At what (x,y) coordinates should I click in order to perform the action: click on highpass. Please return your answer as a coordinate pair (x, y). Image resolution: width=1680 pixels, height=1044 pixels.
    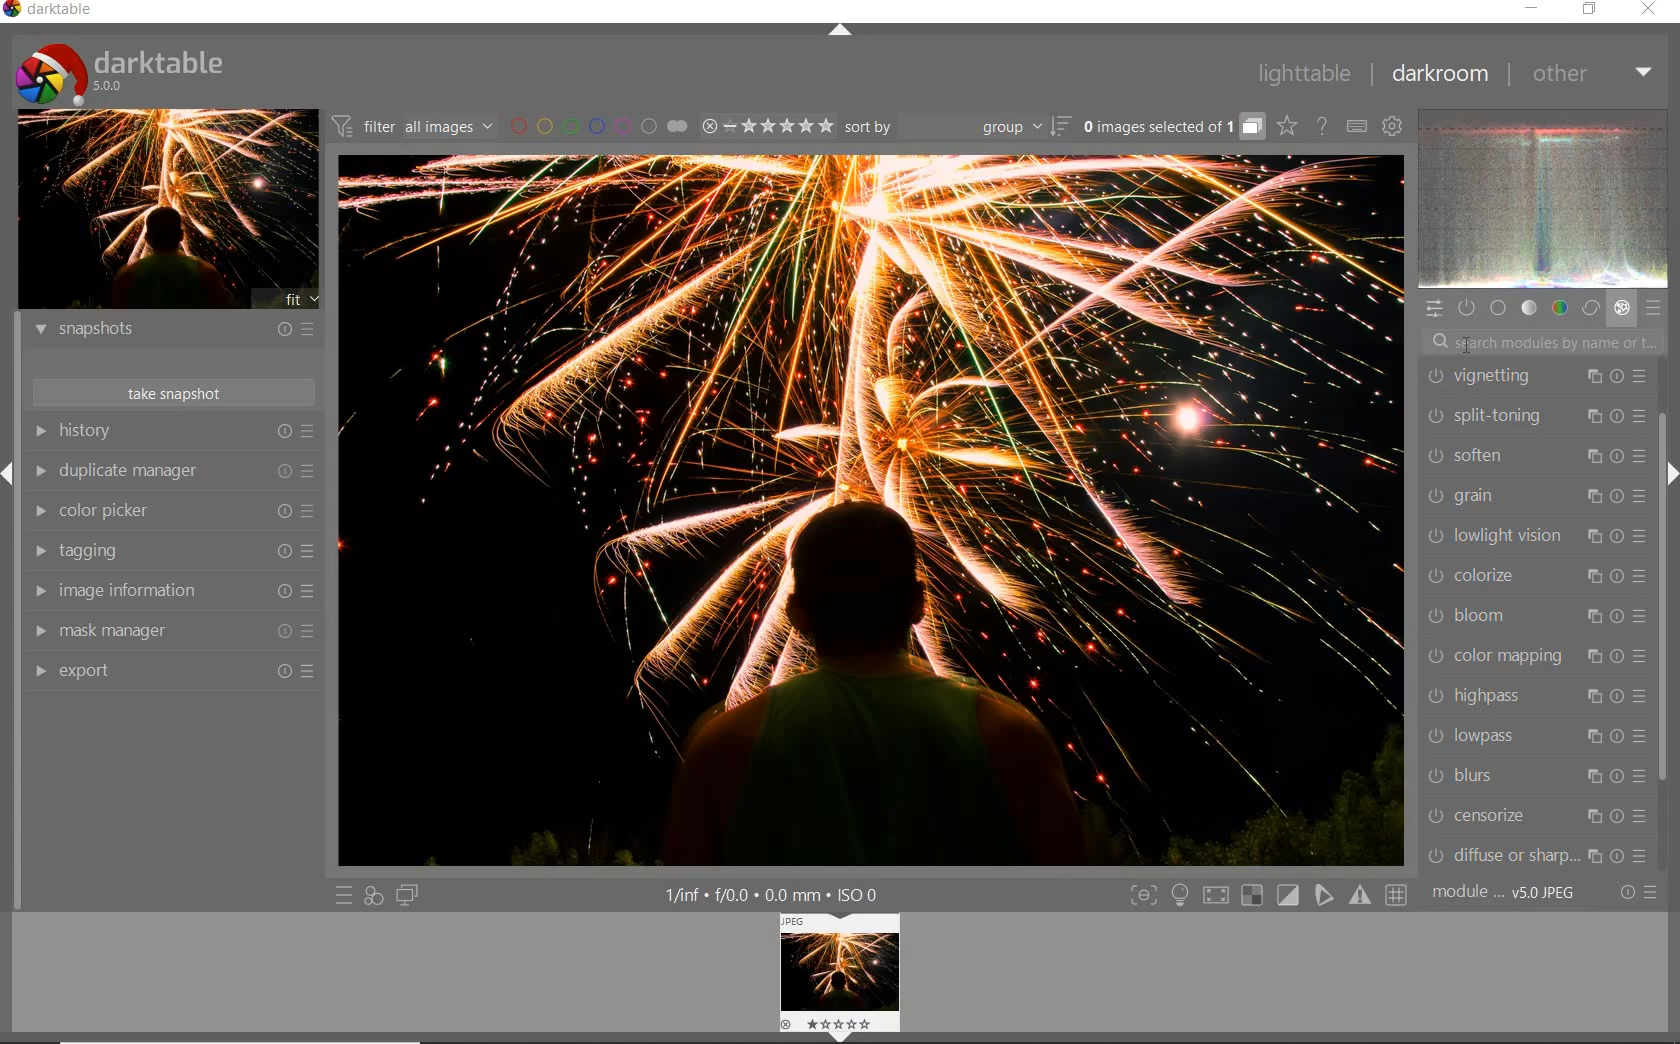
    Looking at the image, I should click on (1540, 696).